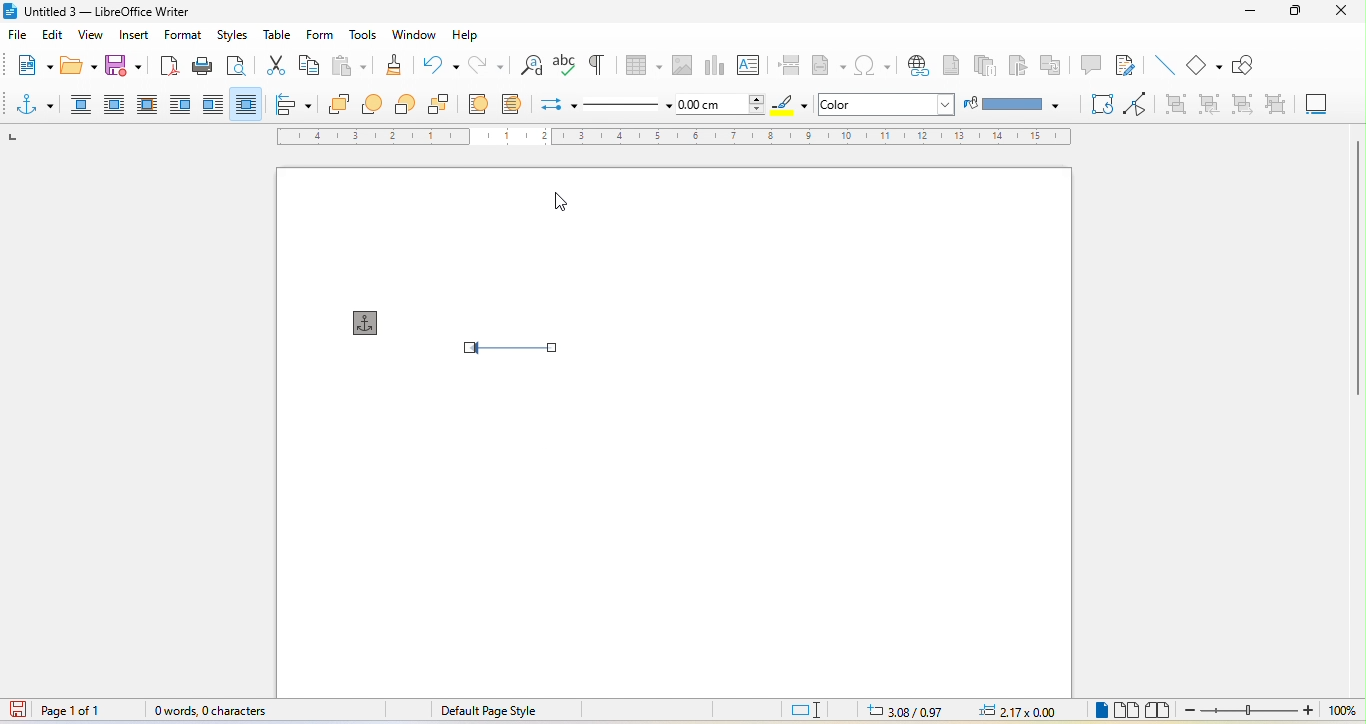 The image size is (1366, 724). Describe the element at coordinates (1269, 105) in the screenshot. I see `ungroup` at that location.